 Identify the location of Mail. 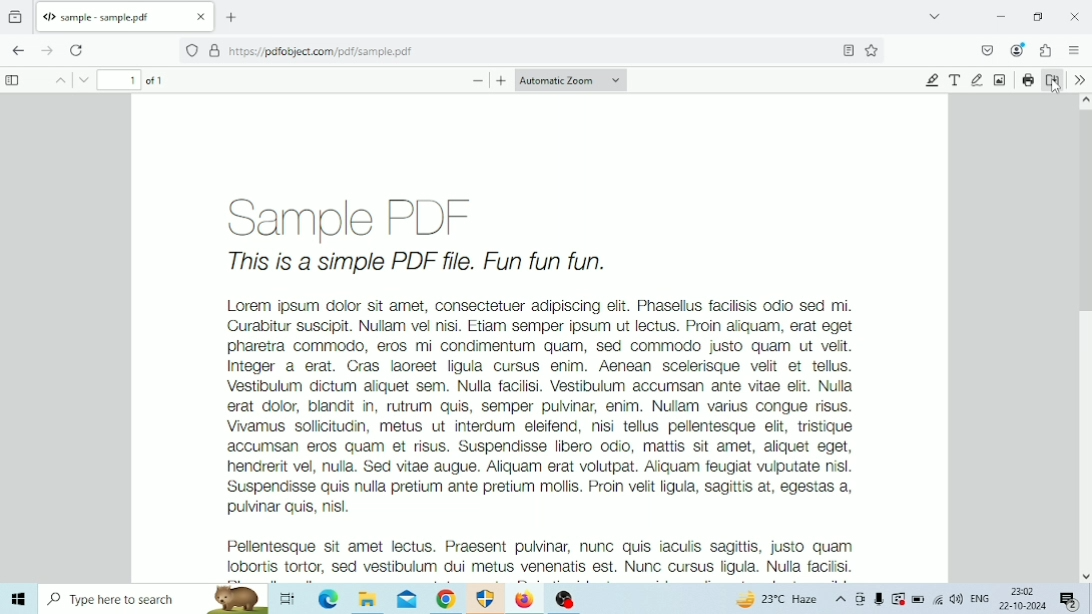
(407, 600).